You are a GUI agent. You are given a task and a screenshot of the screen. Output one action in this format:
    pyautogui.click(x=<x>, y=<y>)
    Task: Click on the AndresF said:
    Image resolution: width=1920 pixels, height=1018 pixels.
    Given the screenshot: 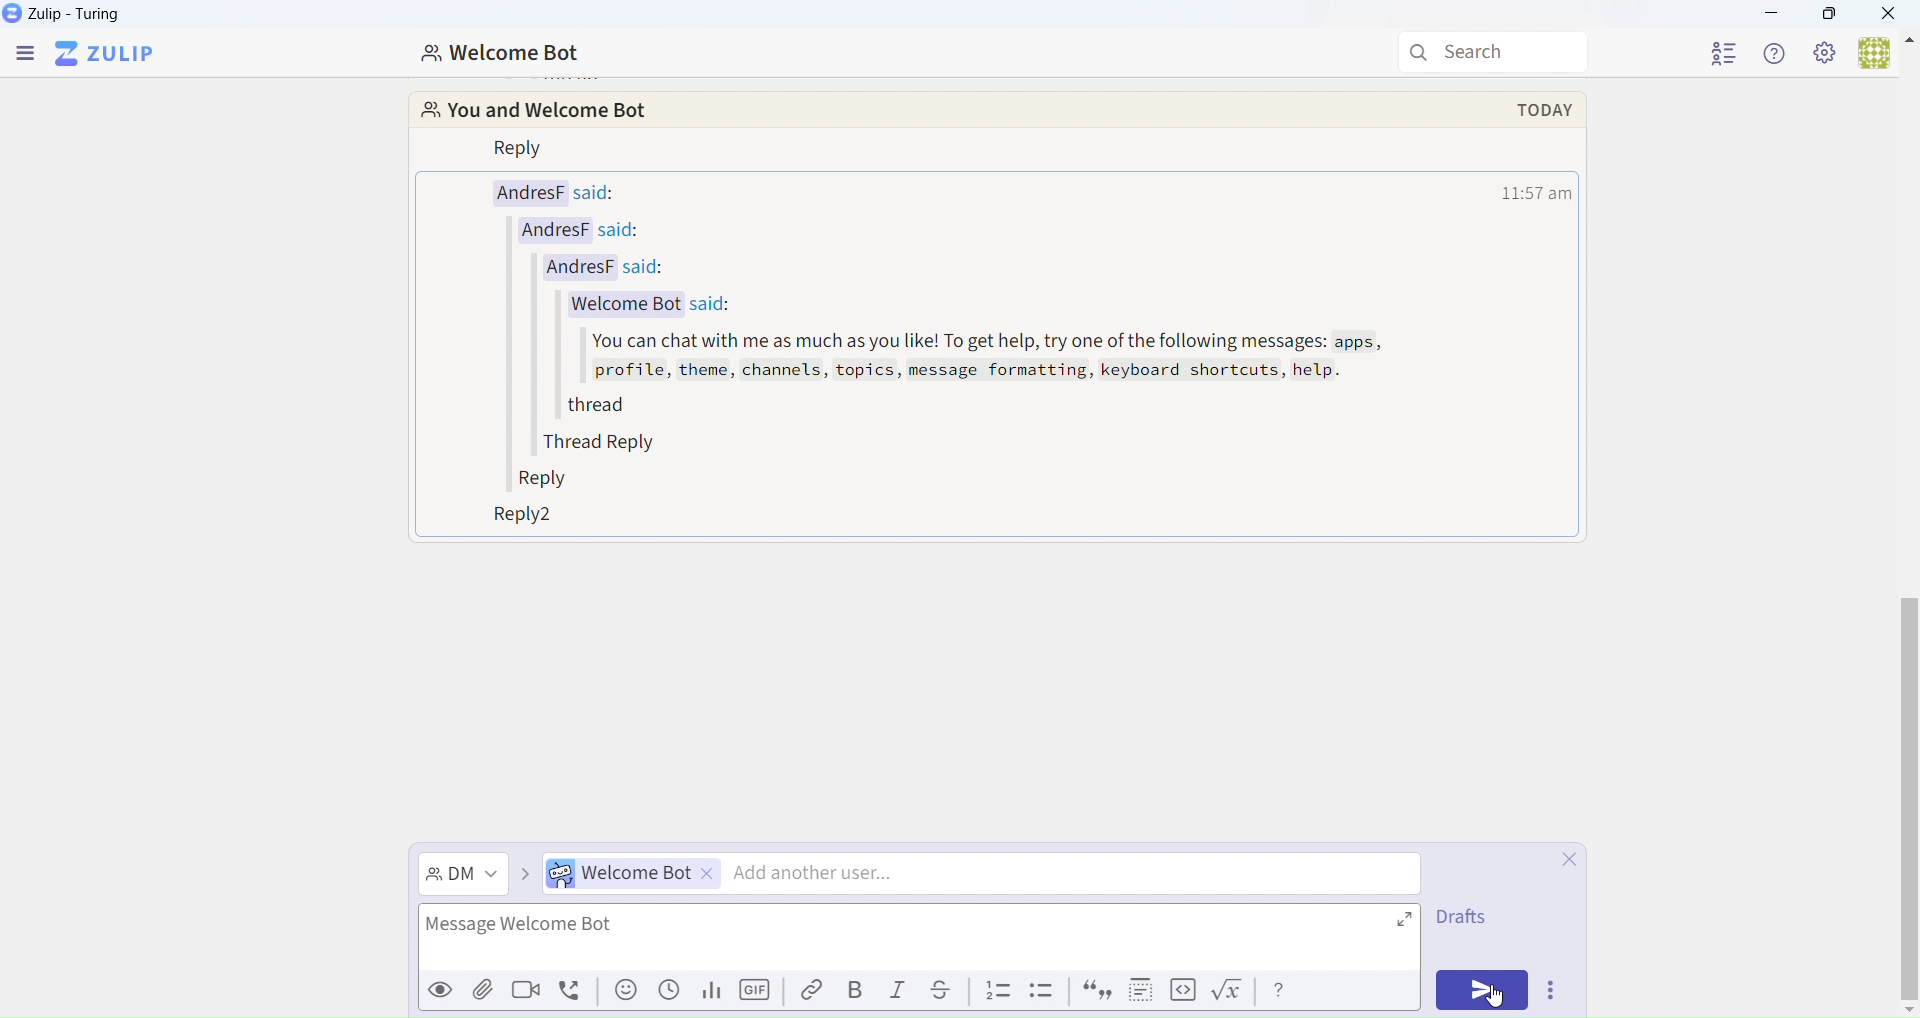 What is the action you would take?
    pyautogui.click(x=584, y=231)
    